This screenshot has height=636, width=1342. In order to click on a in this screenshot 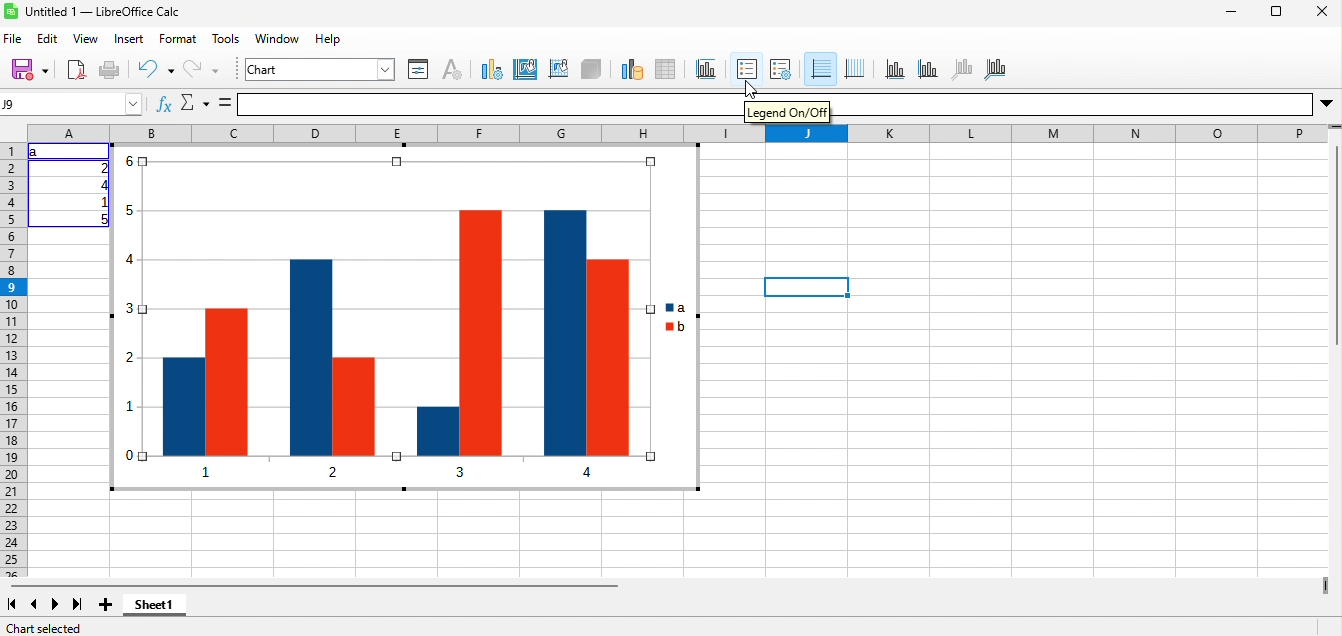, I will do `click(36, 151)`.